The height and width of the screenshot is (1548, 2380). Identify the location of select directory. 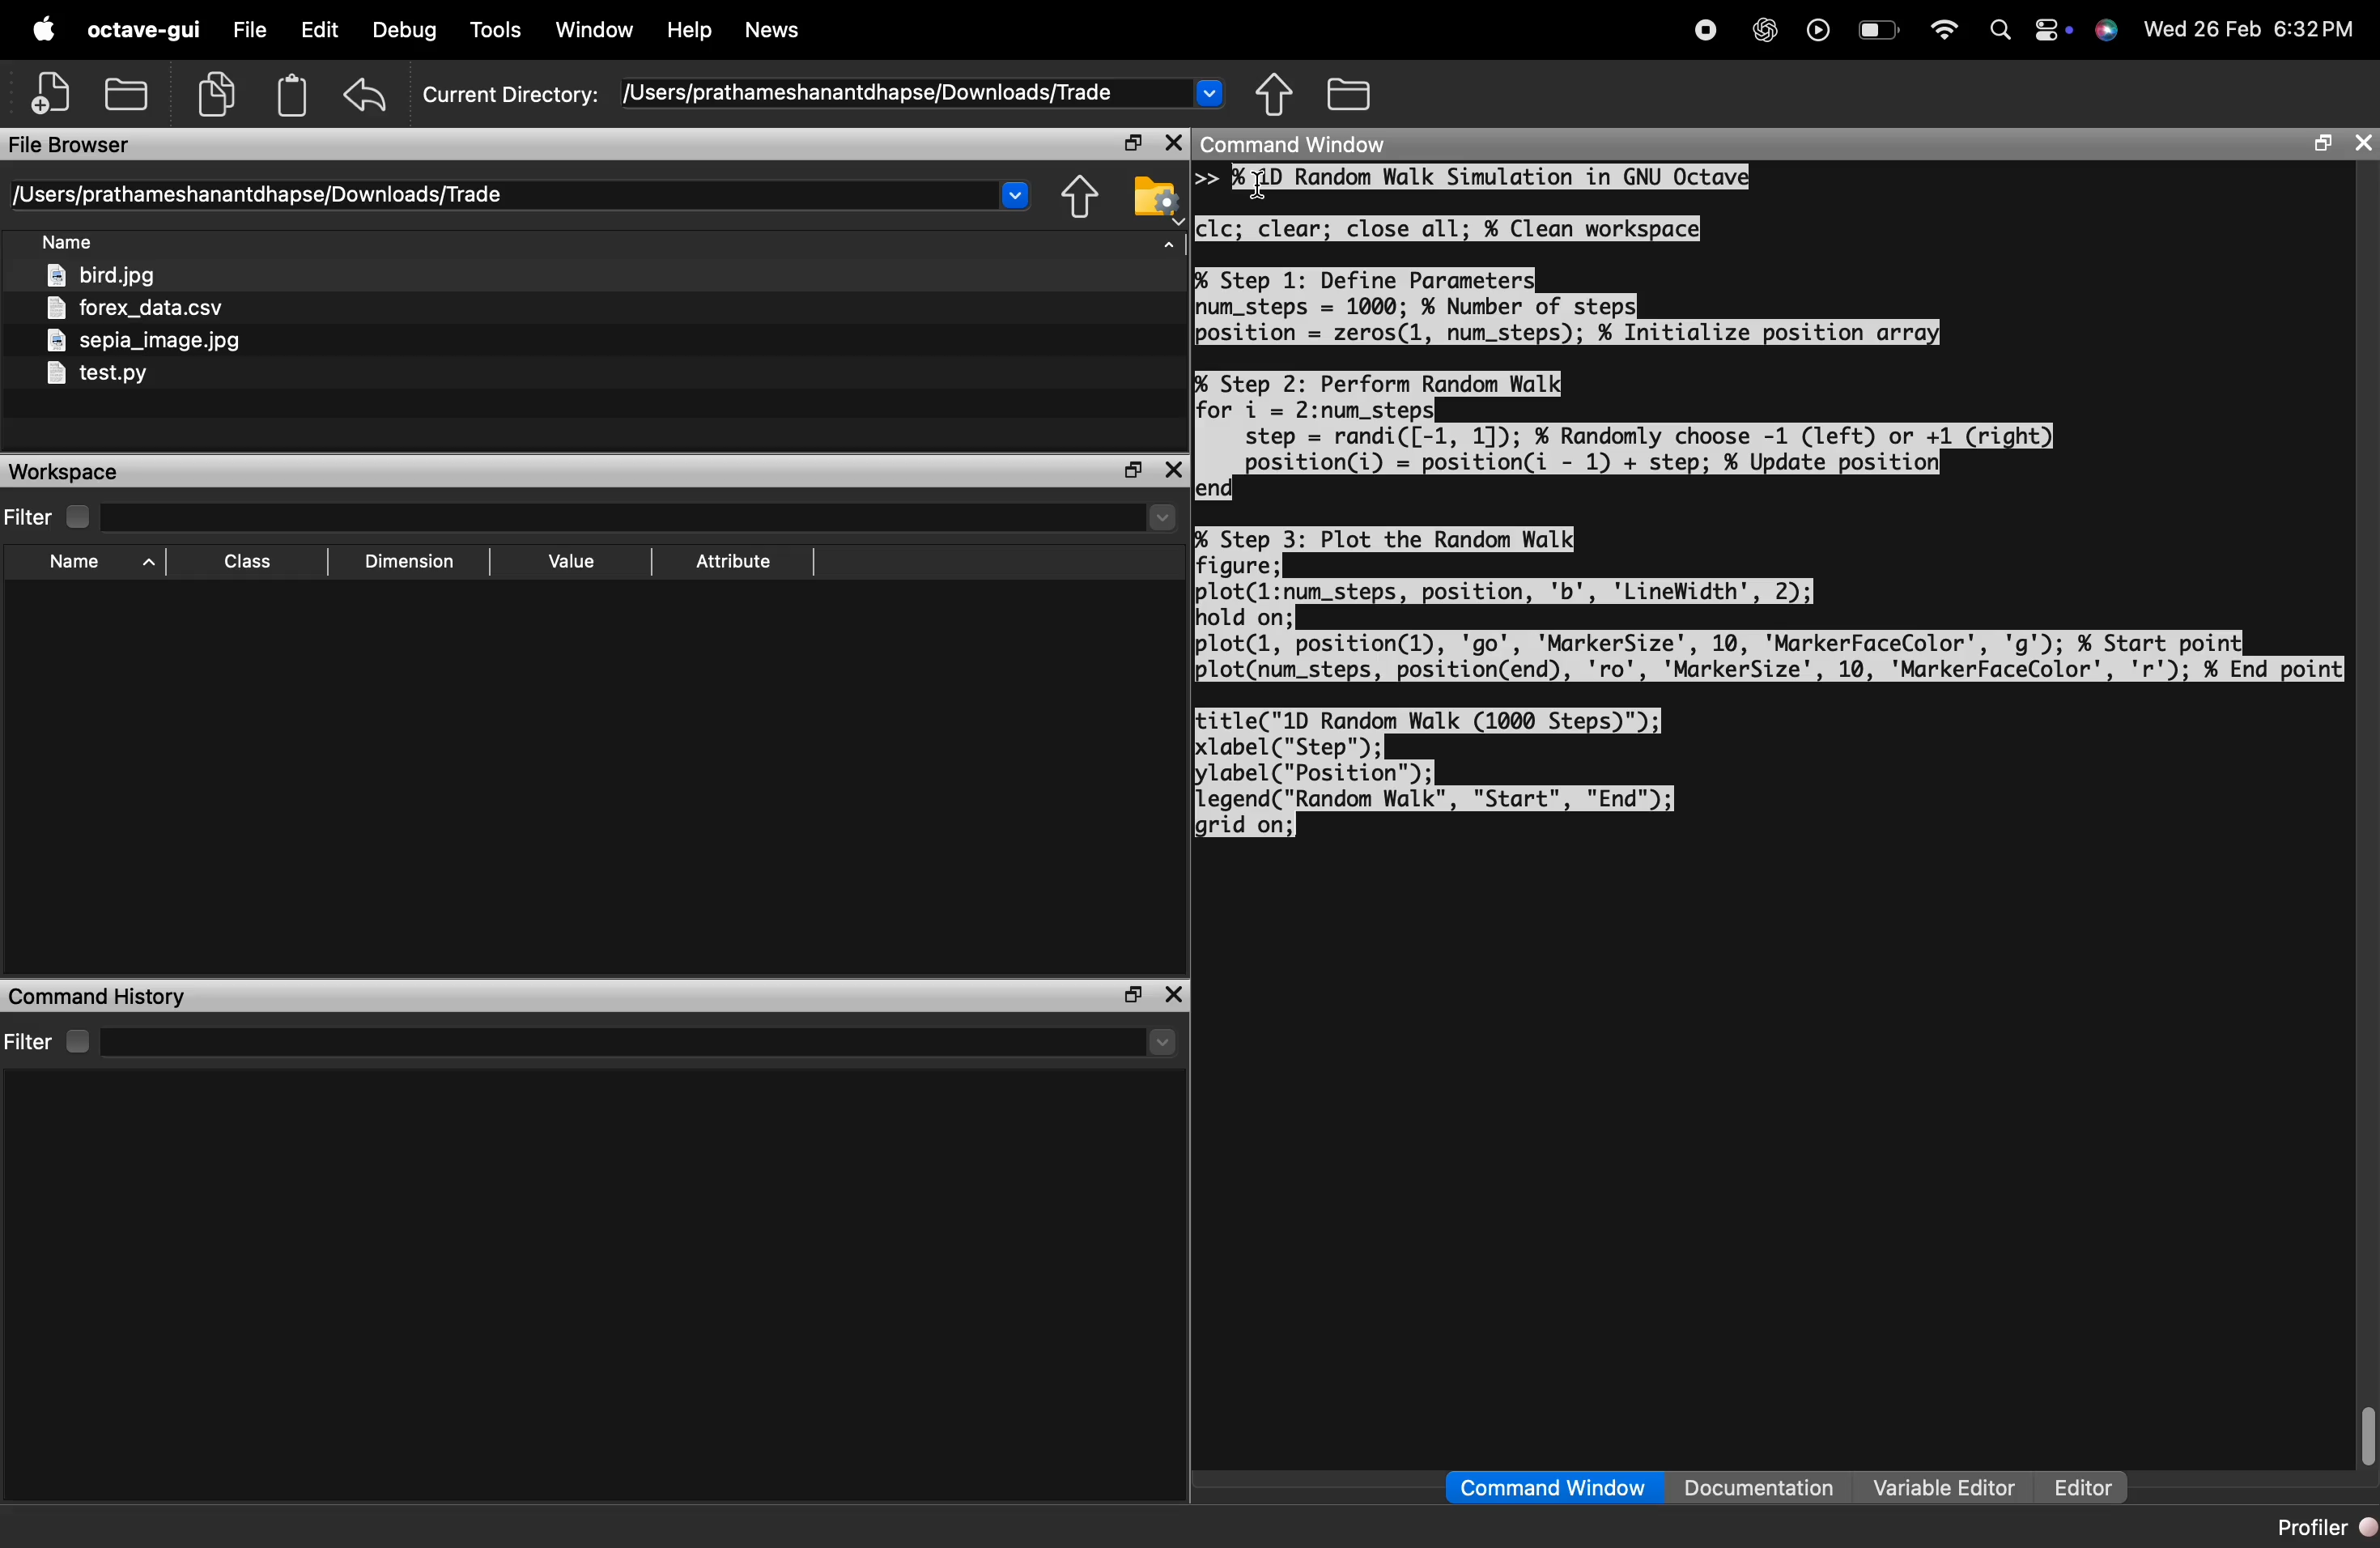
(651, 519).